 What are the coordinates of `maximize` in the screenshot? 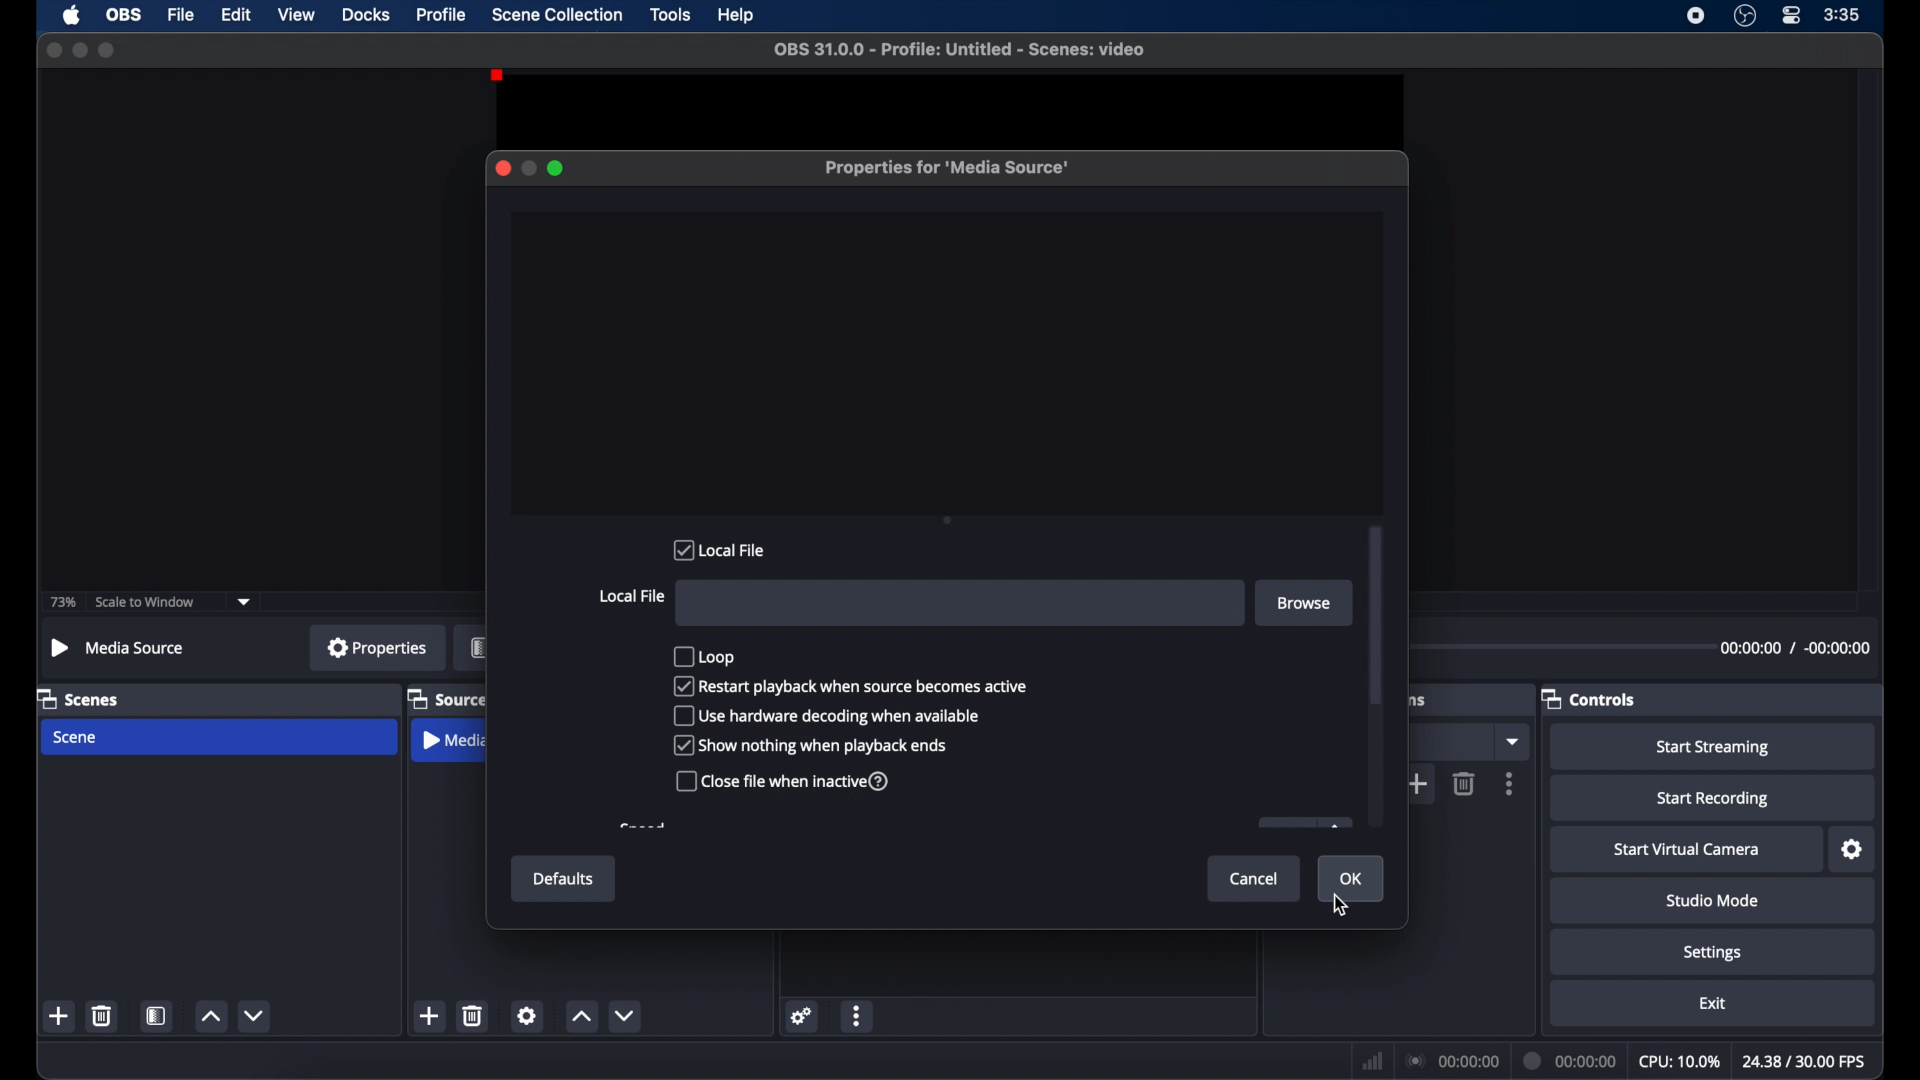 It's located at (557, 168).